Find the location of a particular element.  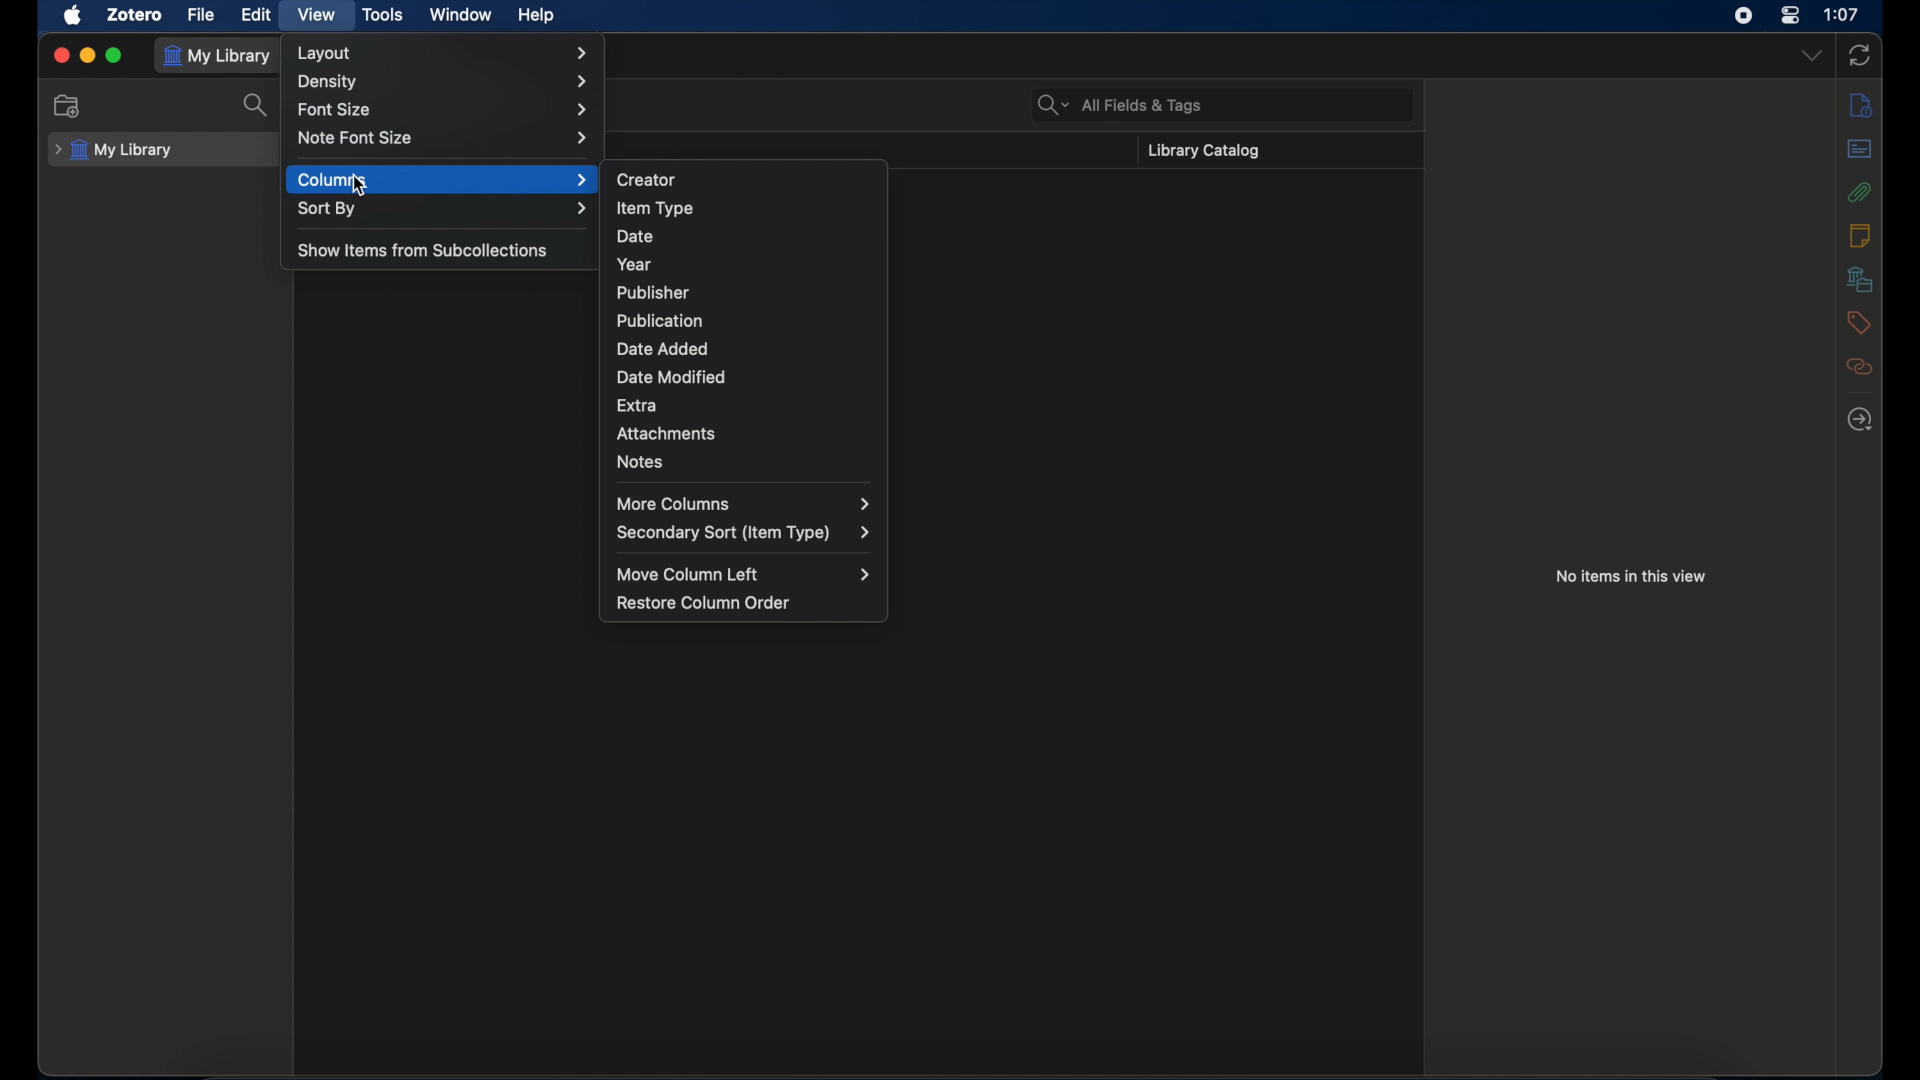

dropdown is located at coordinates (1813, 56).